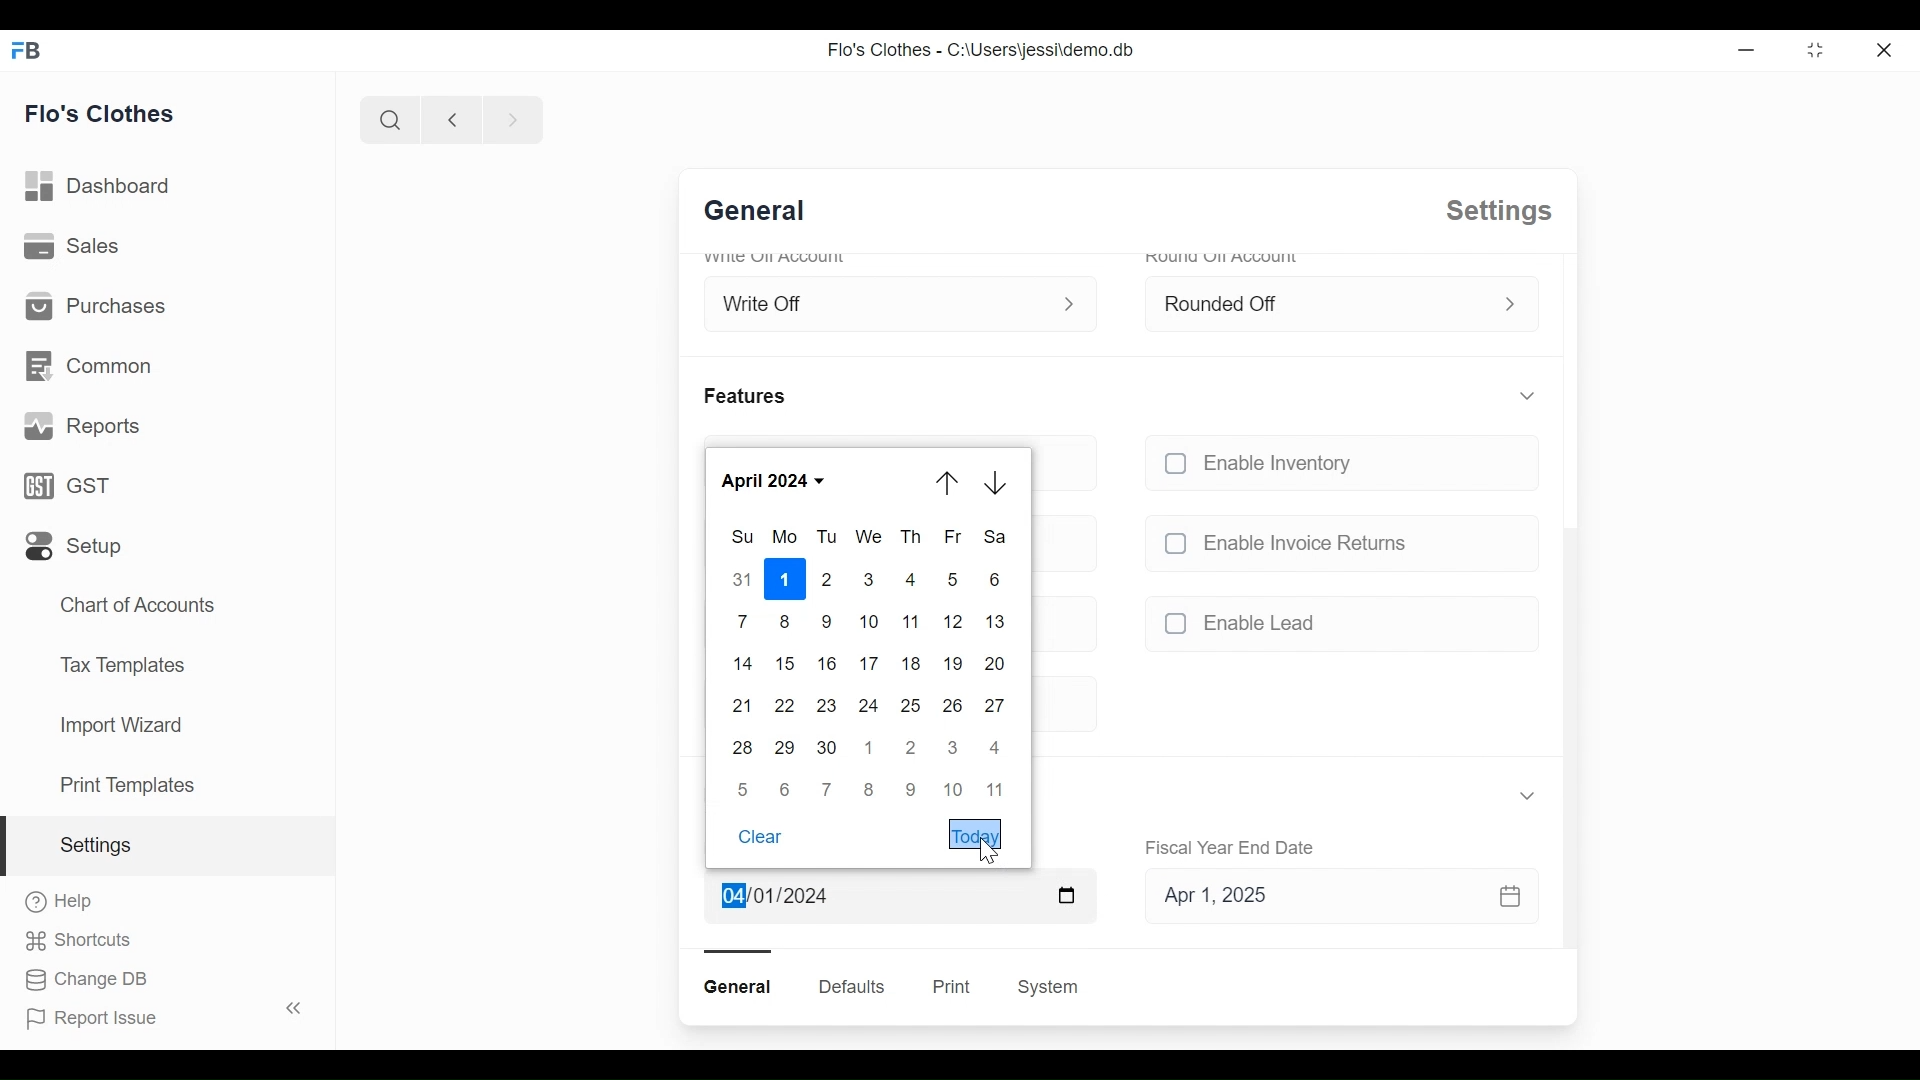 Image resolution: width=1920 pixels, height=1080 pixels. Describe the element at coordinates (138, 602) in the screenshot. I see `Chart of Accounts` at that location.